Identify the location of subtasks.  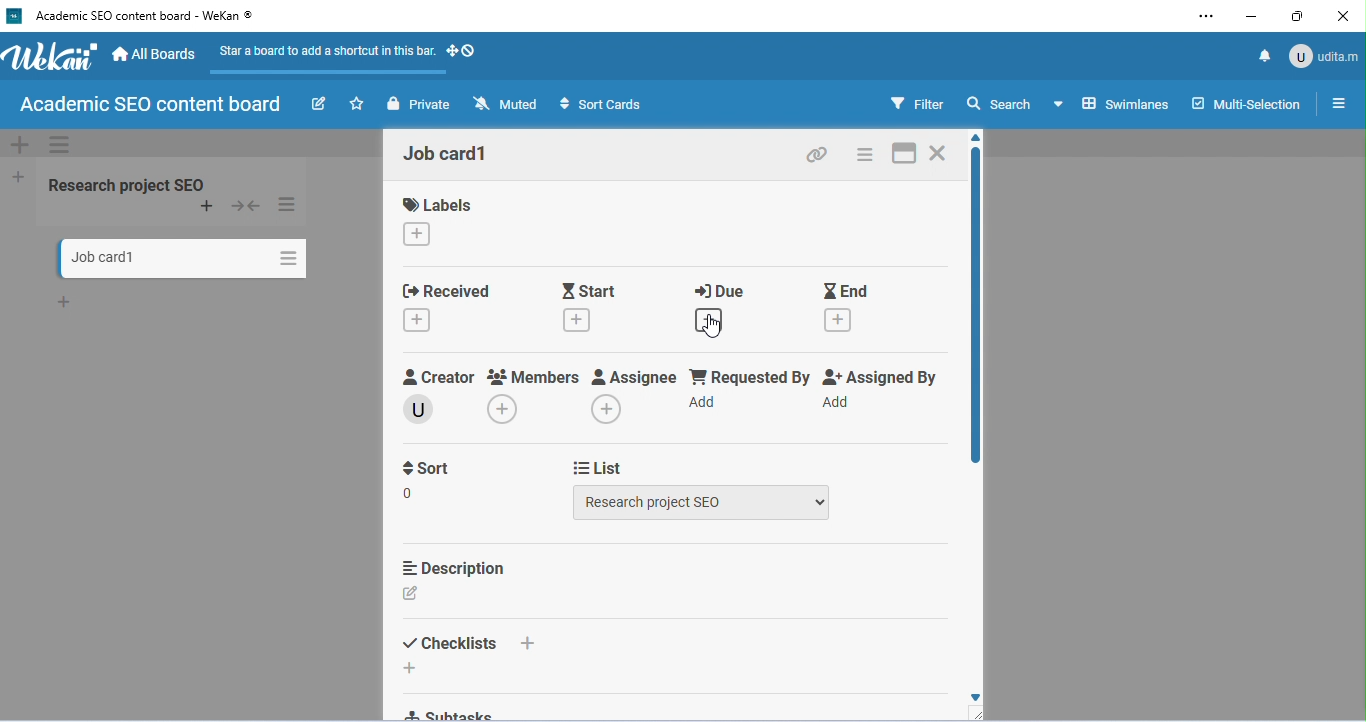
(452, 714).